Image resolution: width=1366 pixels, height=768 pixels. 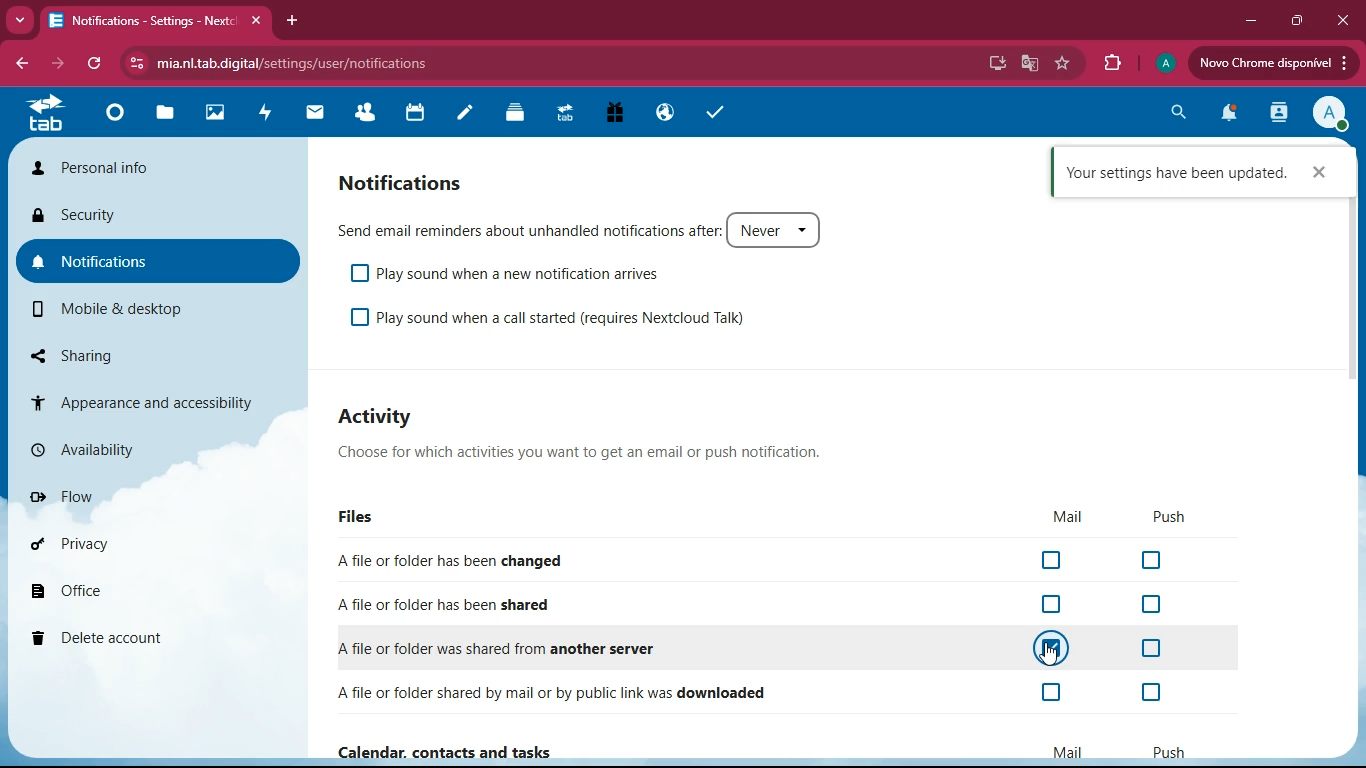 What do you see at coordinates (1154, 649) in the screenshot?
I see `off` at bounding box center [1154, 649].